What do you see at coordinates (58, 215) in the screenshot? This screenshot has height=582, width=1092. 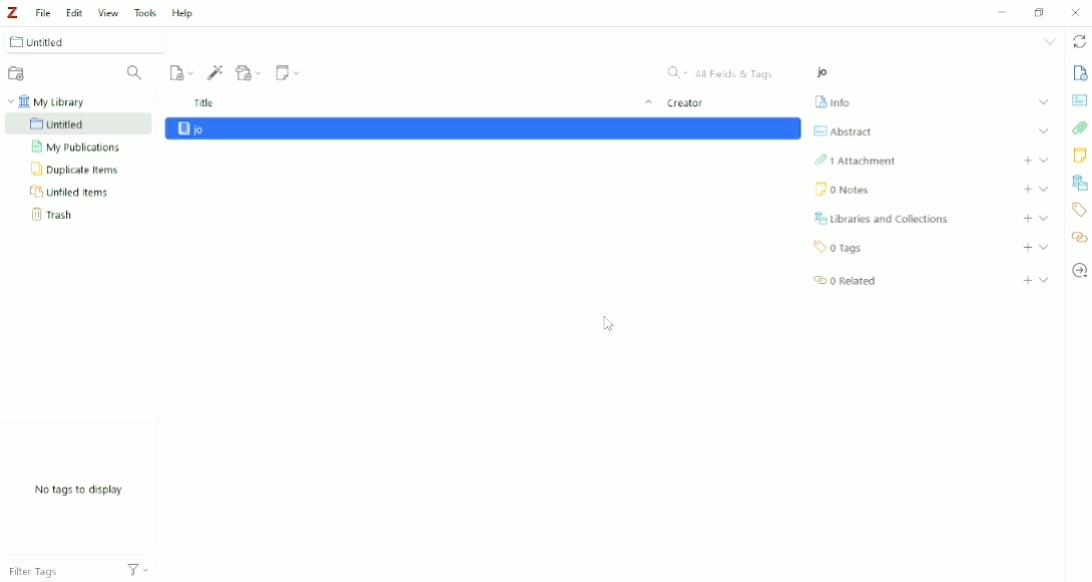 I see `Trash` at bounding box center [58, 215].